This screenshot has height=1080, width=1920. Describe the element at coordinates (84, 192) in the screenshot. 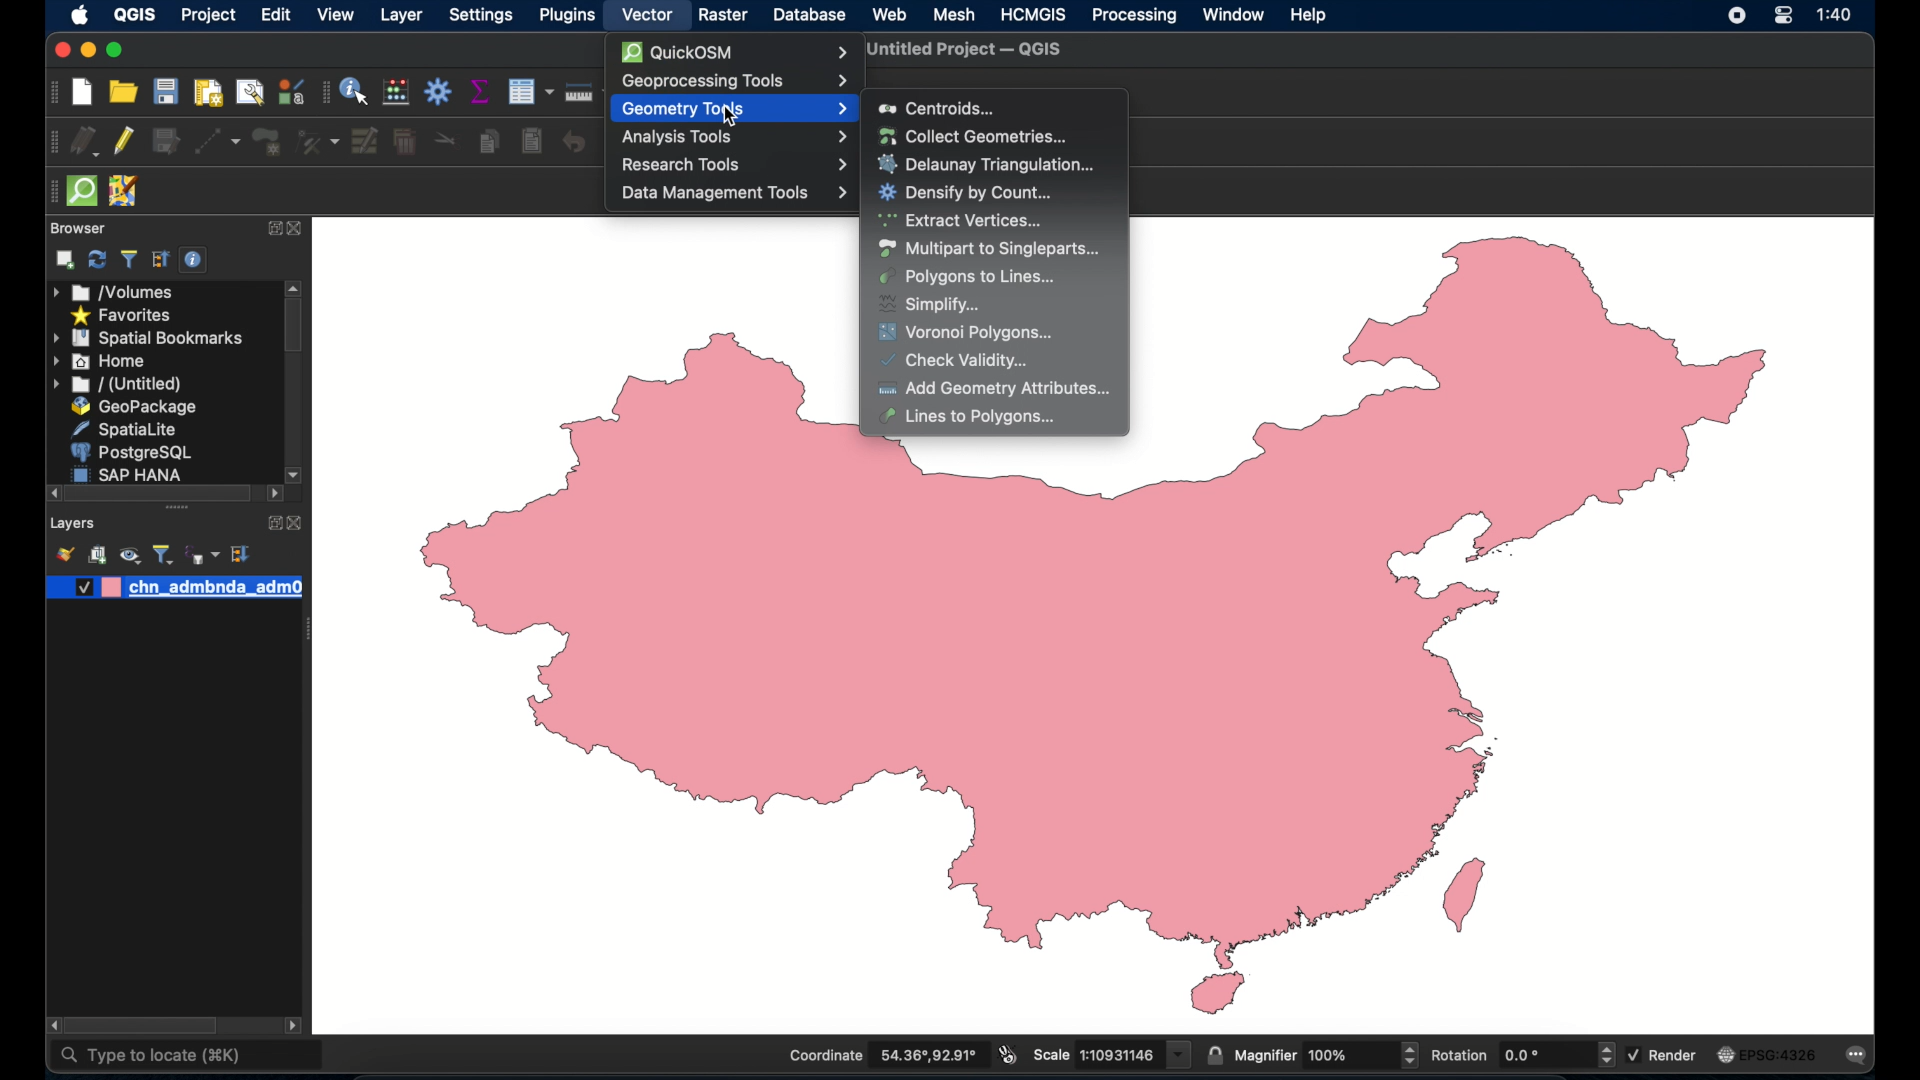

I see `quick osm` at that location.